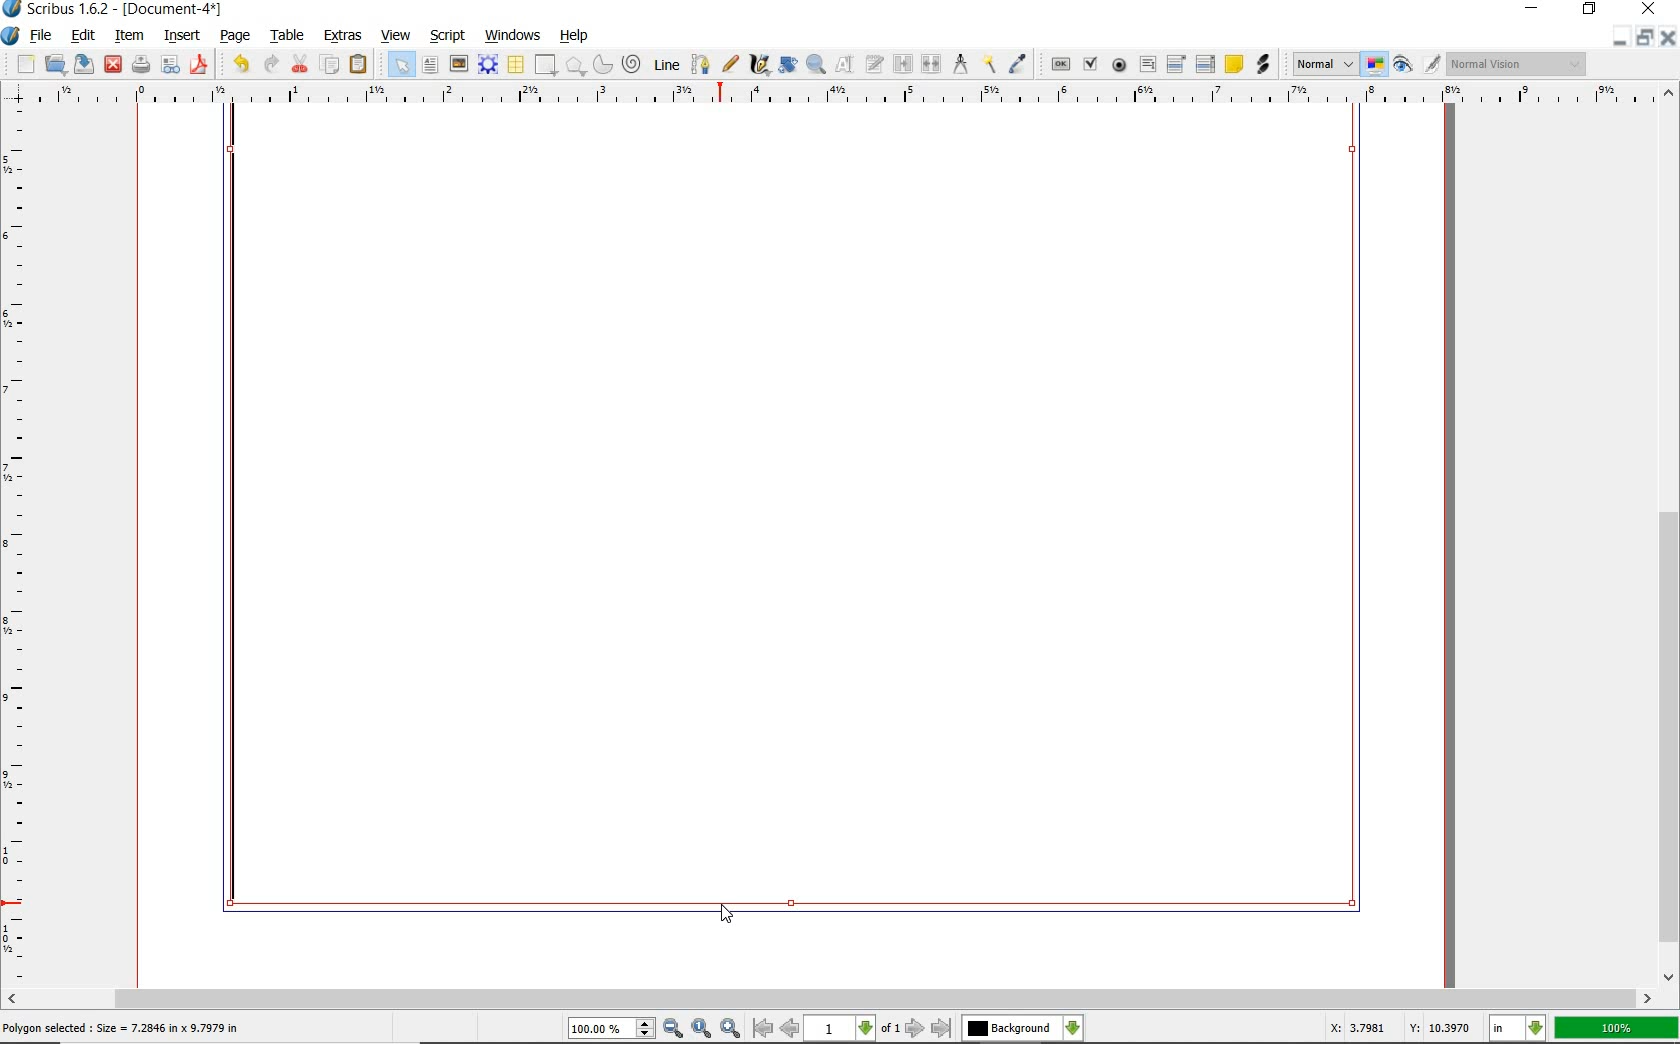 This screenshot has height=1044, width=1680. Describe the element at coordinates (301, 63) in the screenshot. I see `cut` at that location.